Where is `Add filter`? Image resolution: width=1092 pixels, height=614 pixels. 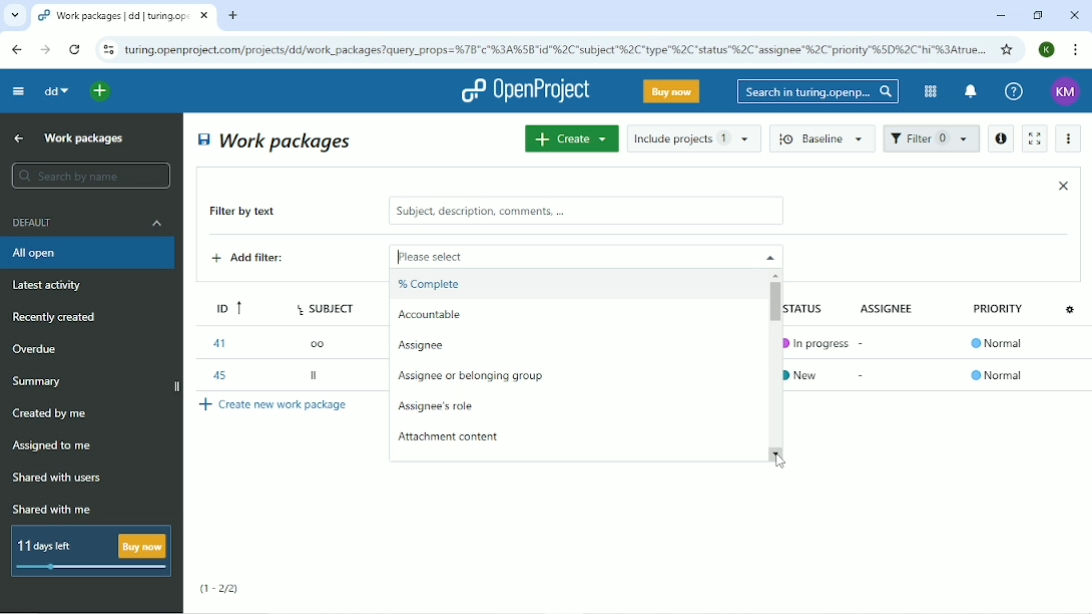 Add filter is located at coordinates (263, 260).